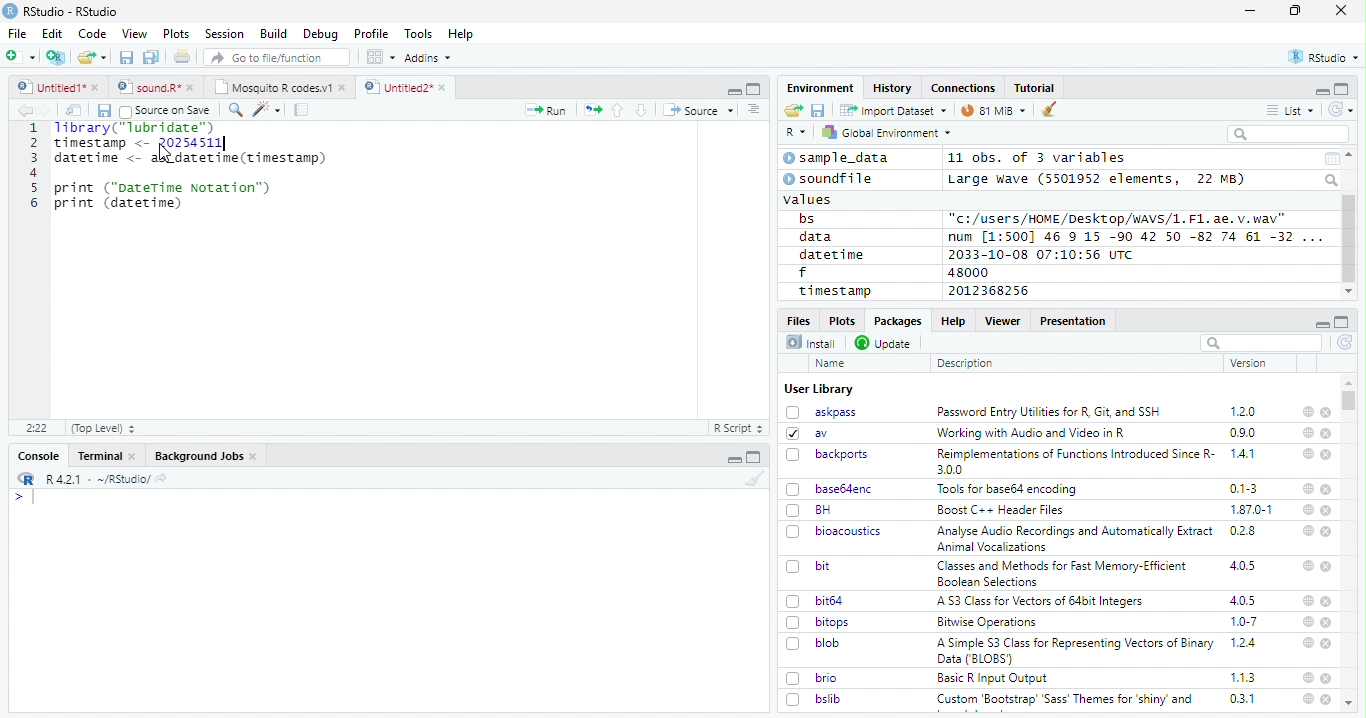 Image resolution: width=1366 pixels, height=718 pixels. What do you see at coordinates (56, 57) in the screenshot?
I see `Create a project` at bounding box center [56, 57].